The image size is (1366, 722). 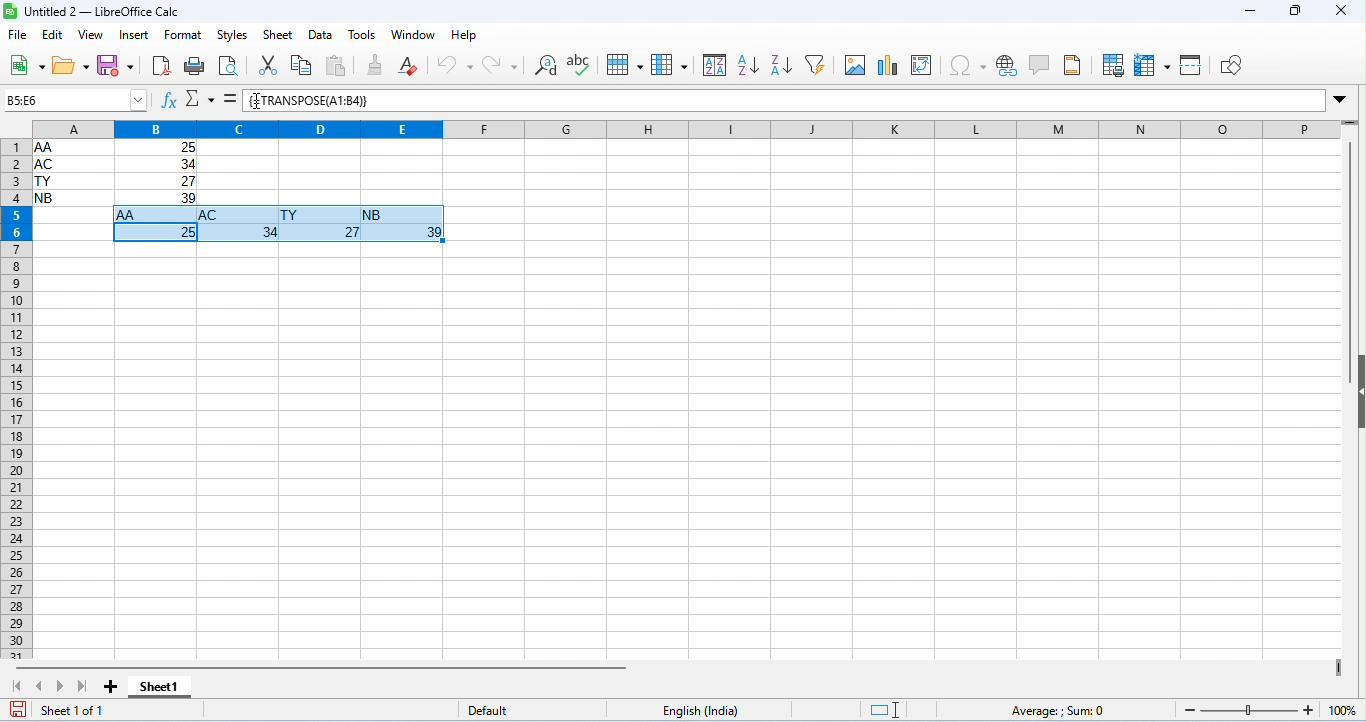 What do you see at coordinates (546, 64) in the screenshot?
I see `find and replace` at bounding box center [546, 64].